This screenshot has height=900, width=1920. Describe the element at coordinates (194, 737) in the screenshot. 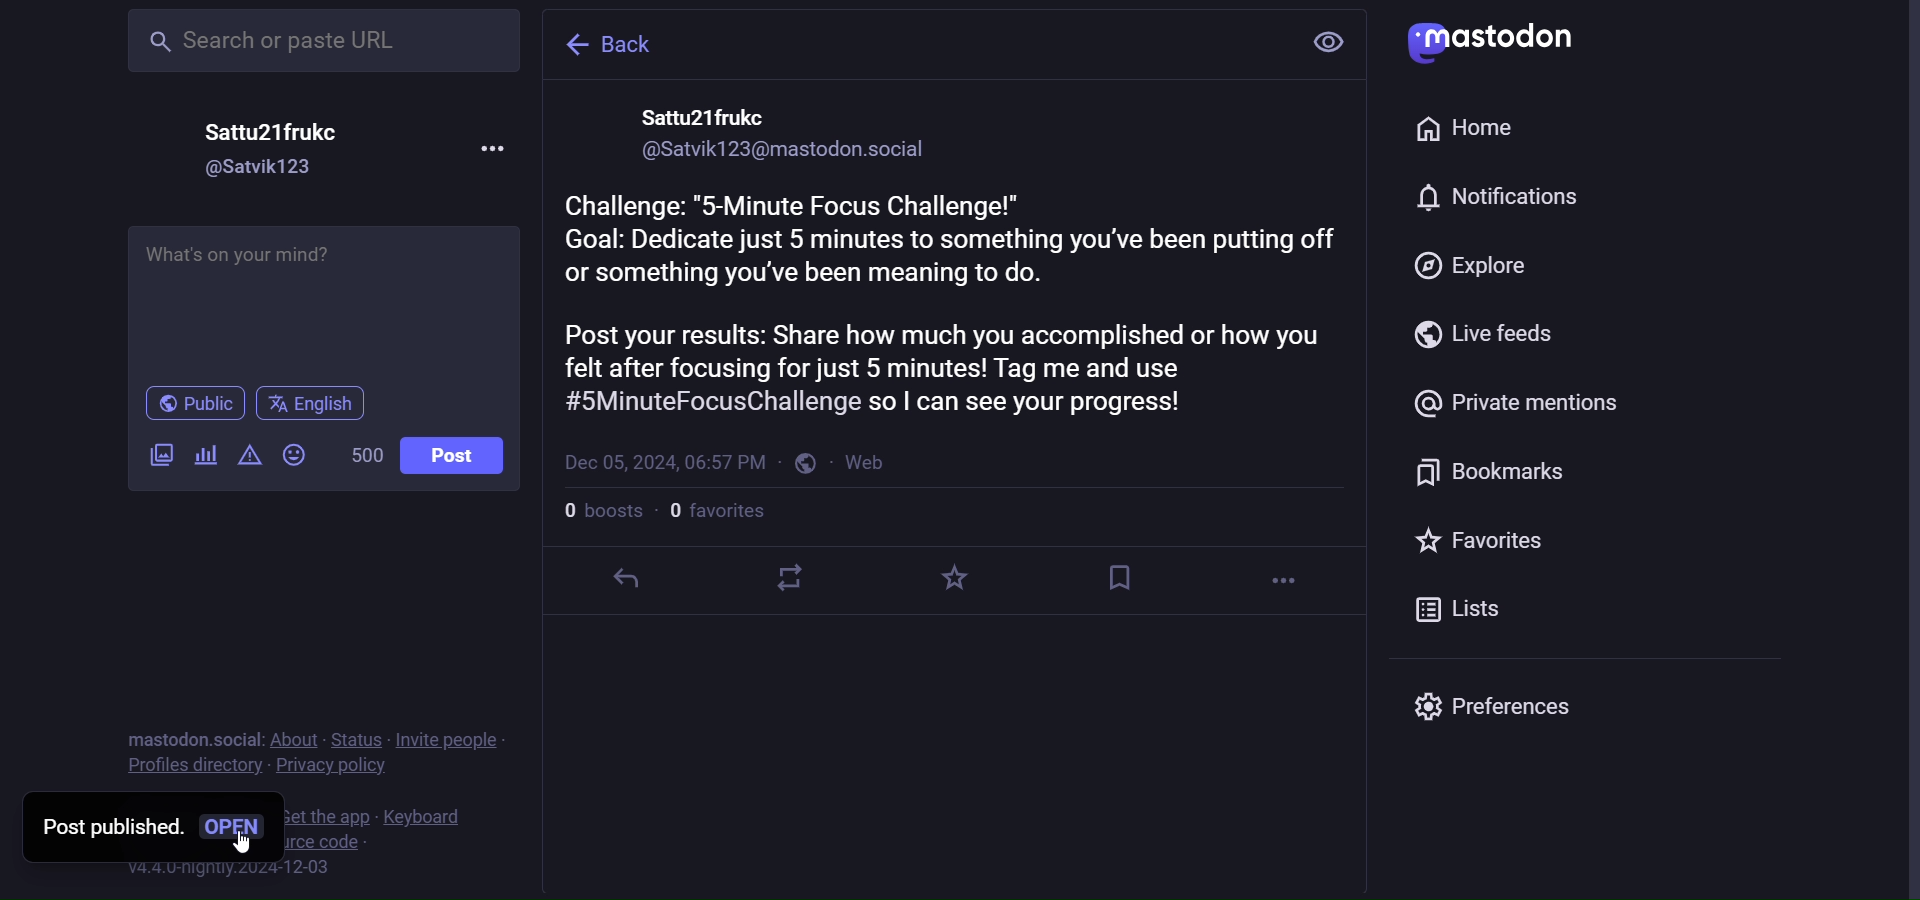

I see `mastodon social` at that location.